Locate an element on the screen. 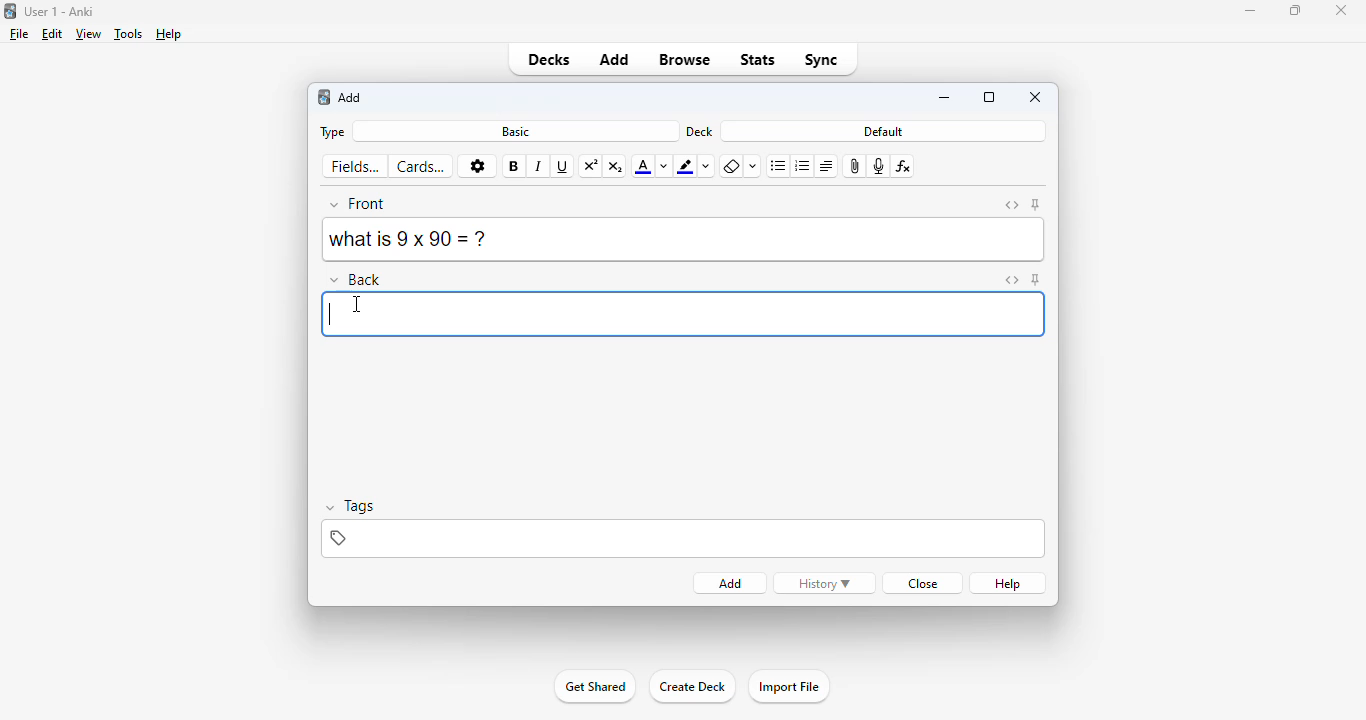 The width and height of the screenshot is (1366, 720). minimize is located at coordinates (946, 99).